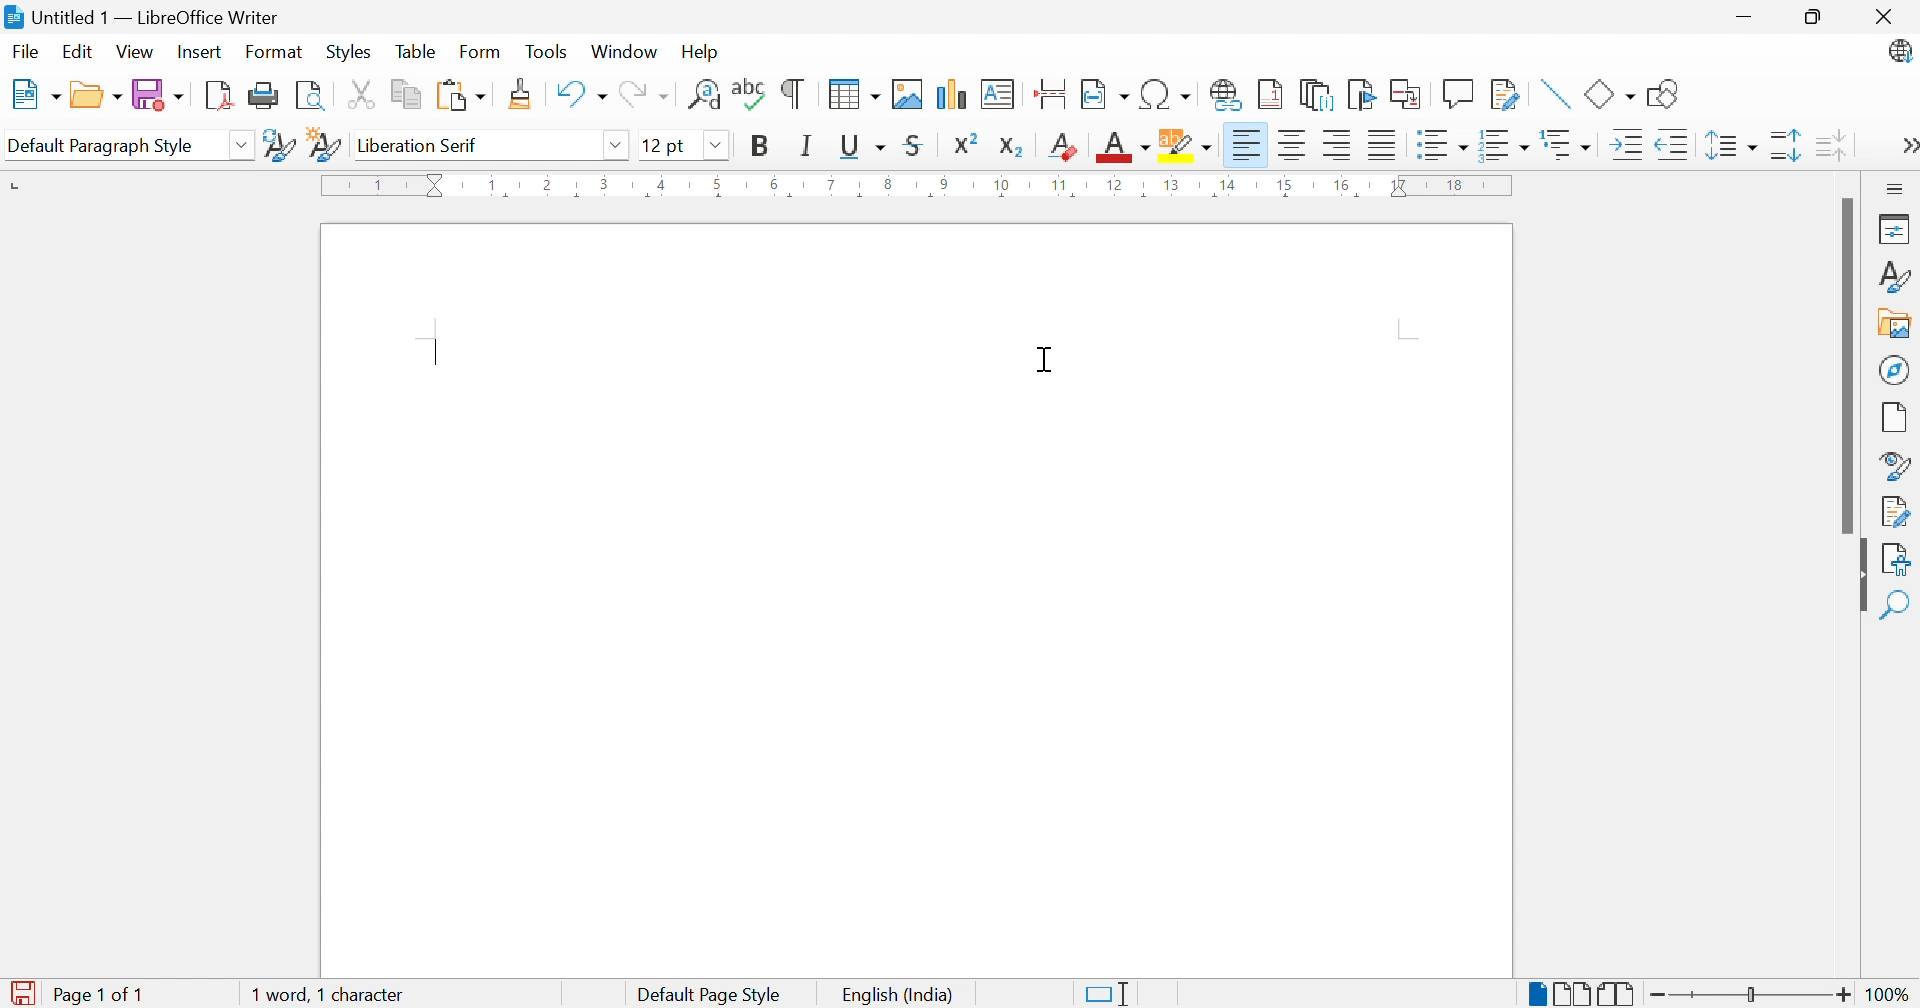  I want to click on Hide, so click(1861, 584).